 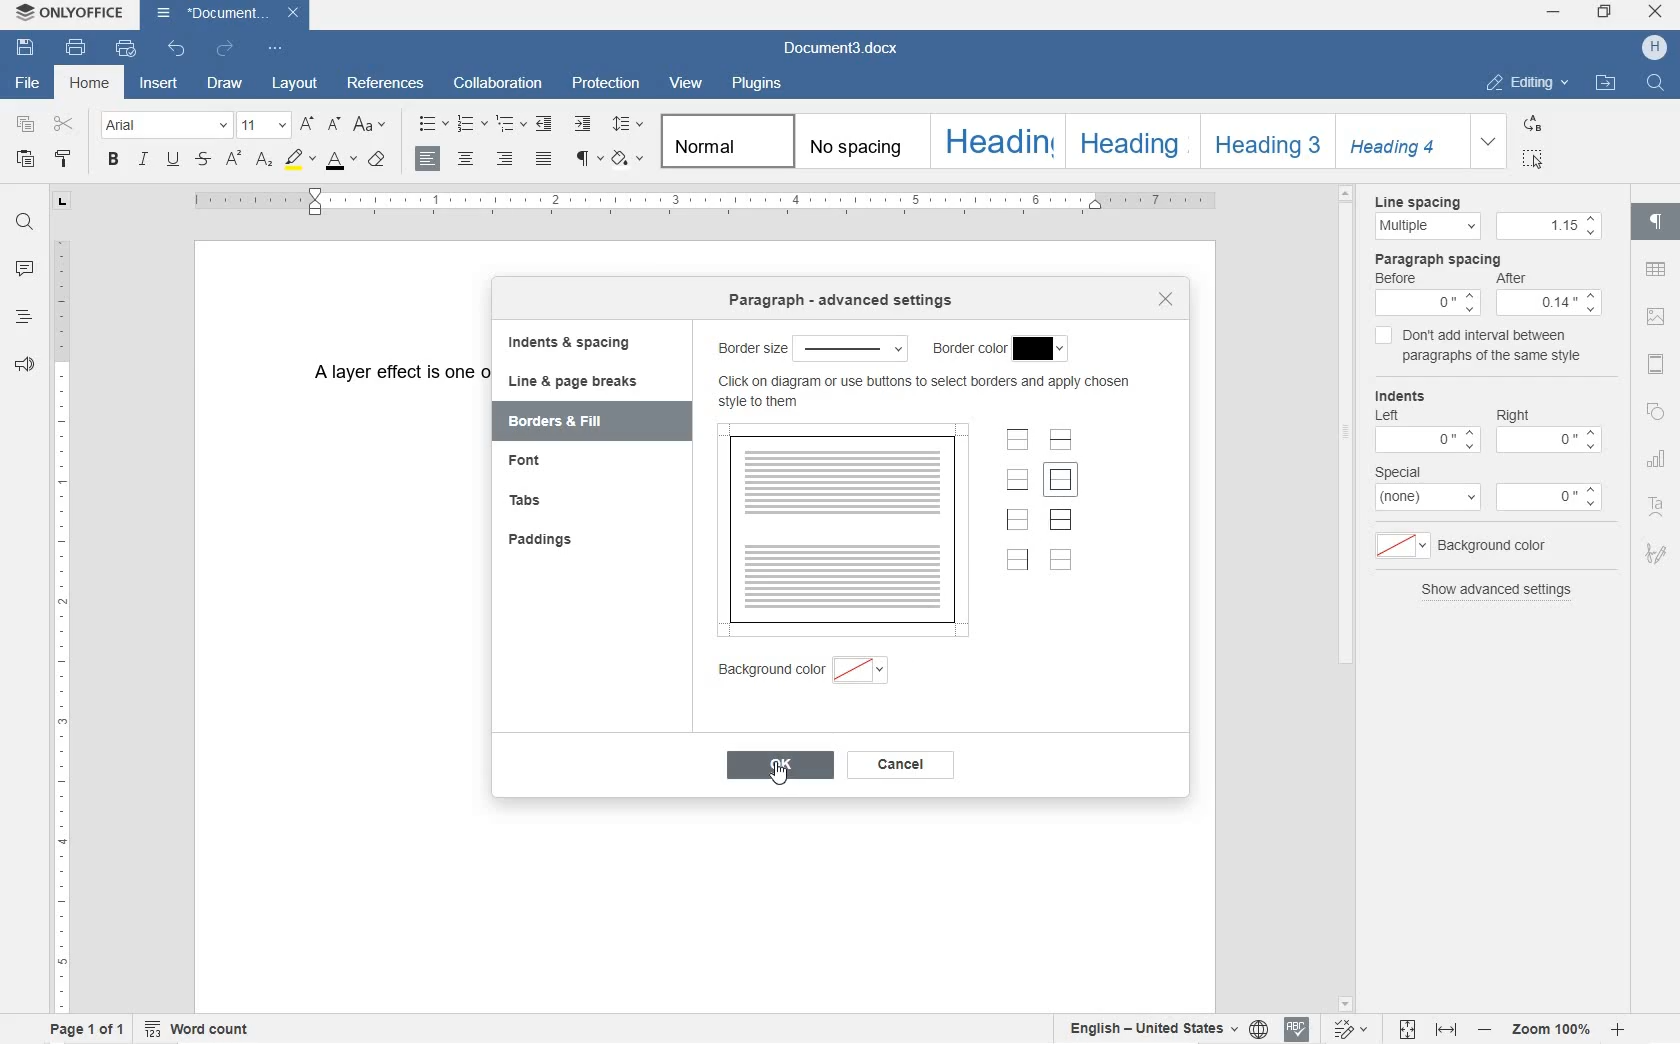 What do you see at coordinates (466, 159) in the screenshot?
I see `ALIGN CENTER` at bounding box center [466, 159].